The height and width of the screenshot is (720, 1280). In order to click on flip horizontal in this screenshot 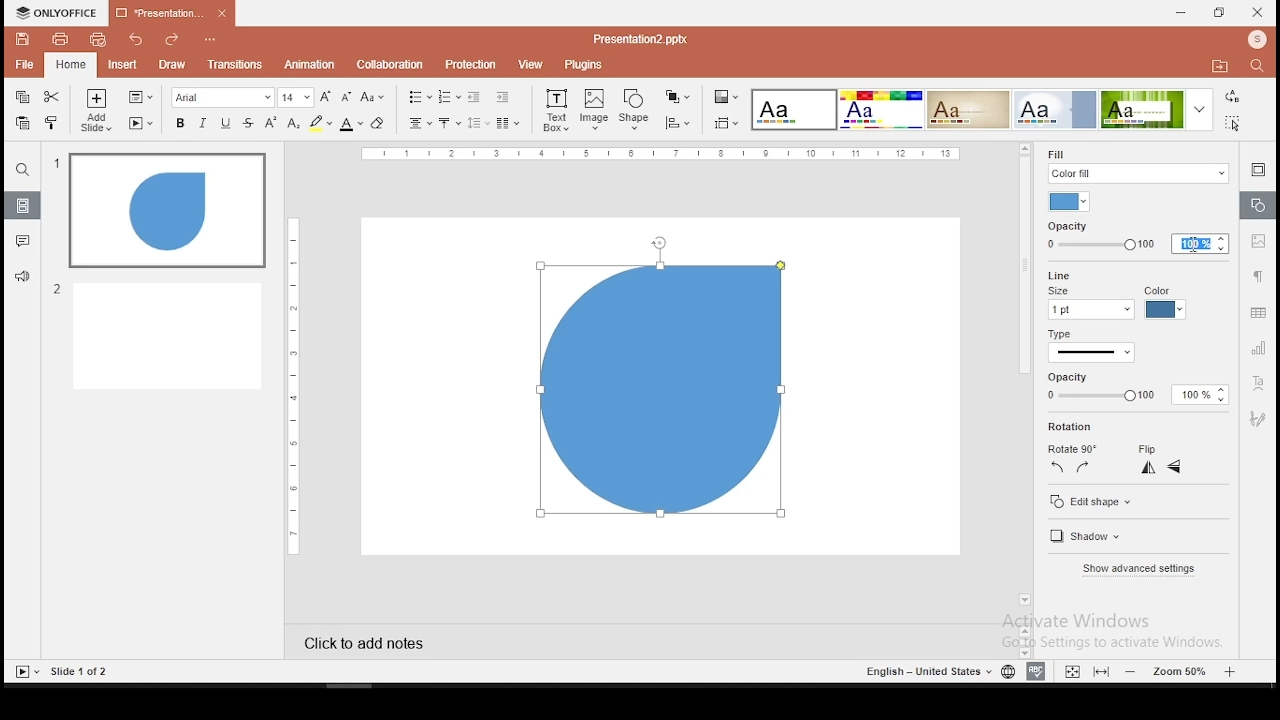, I will do `click(1174, 467)`.